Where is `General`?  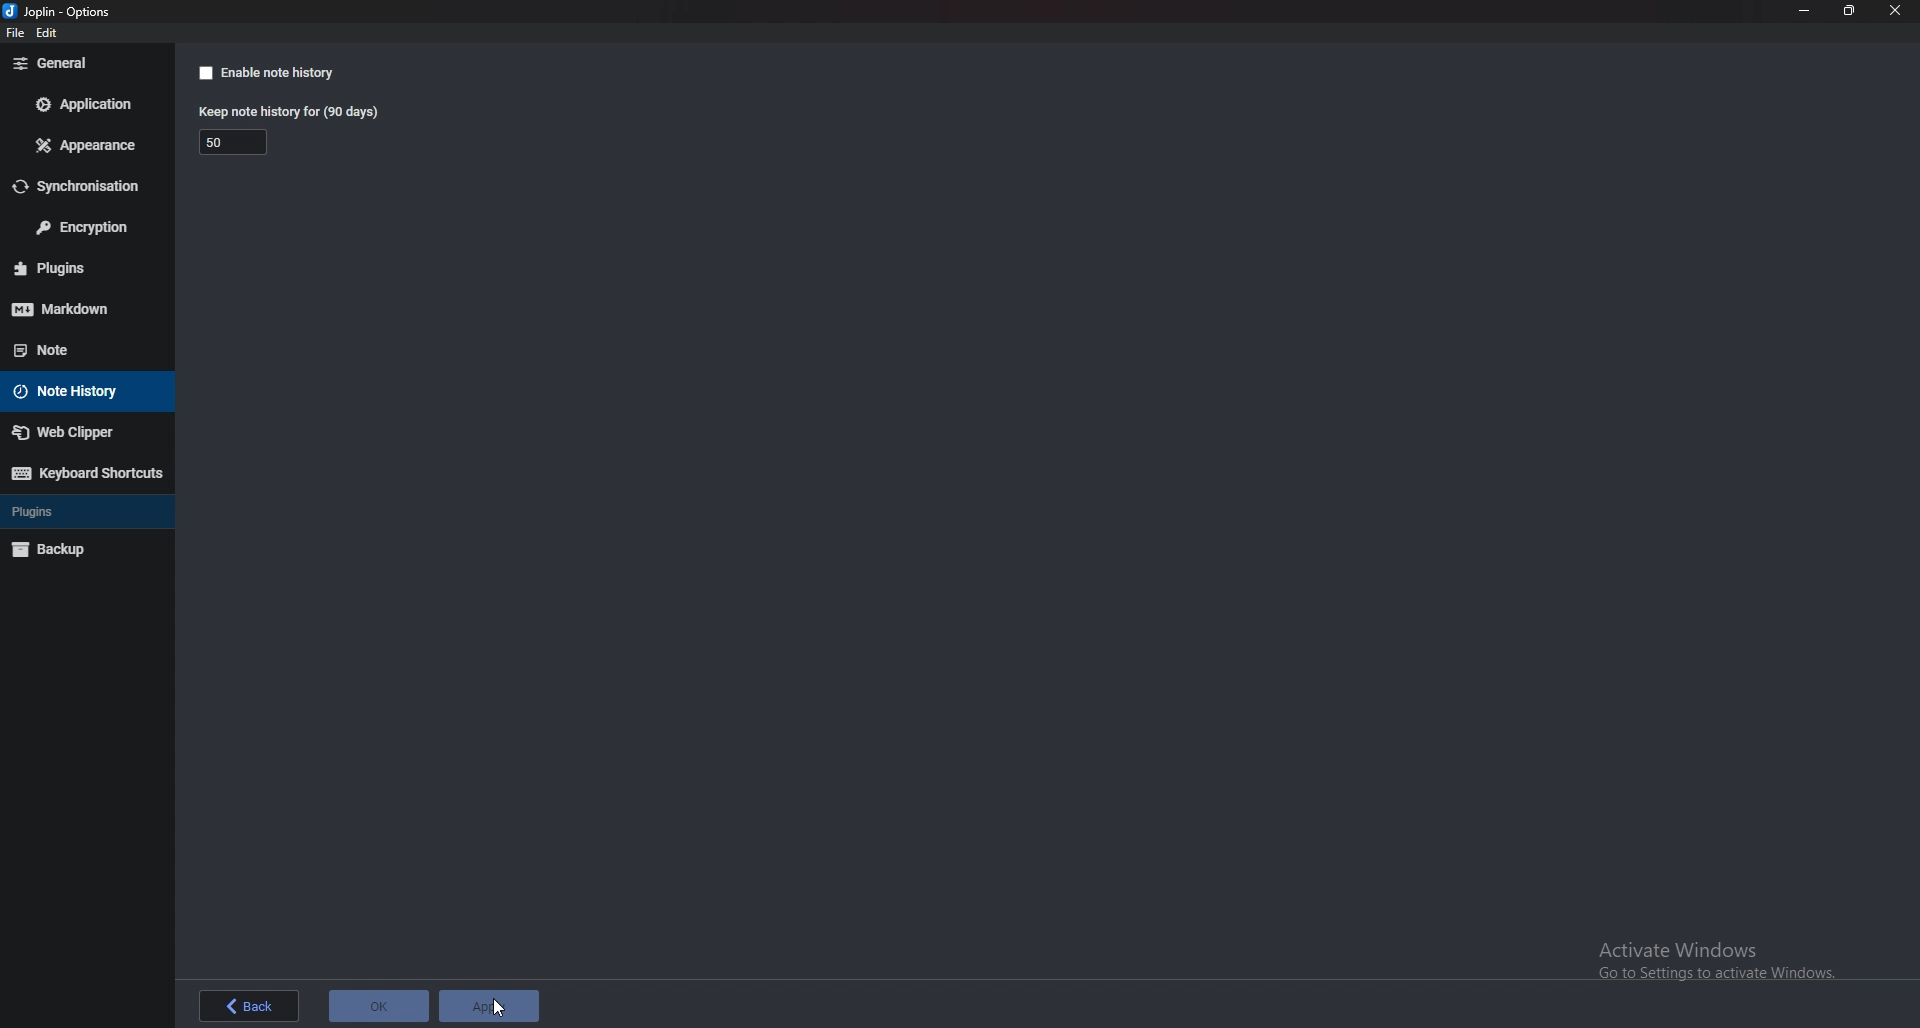 General is located at coordinates (81, 63).